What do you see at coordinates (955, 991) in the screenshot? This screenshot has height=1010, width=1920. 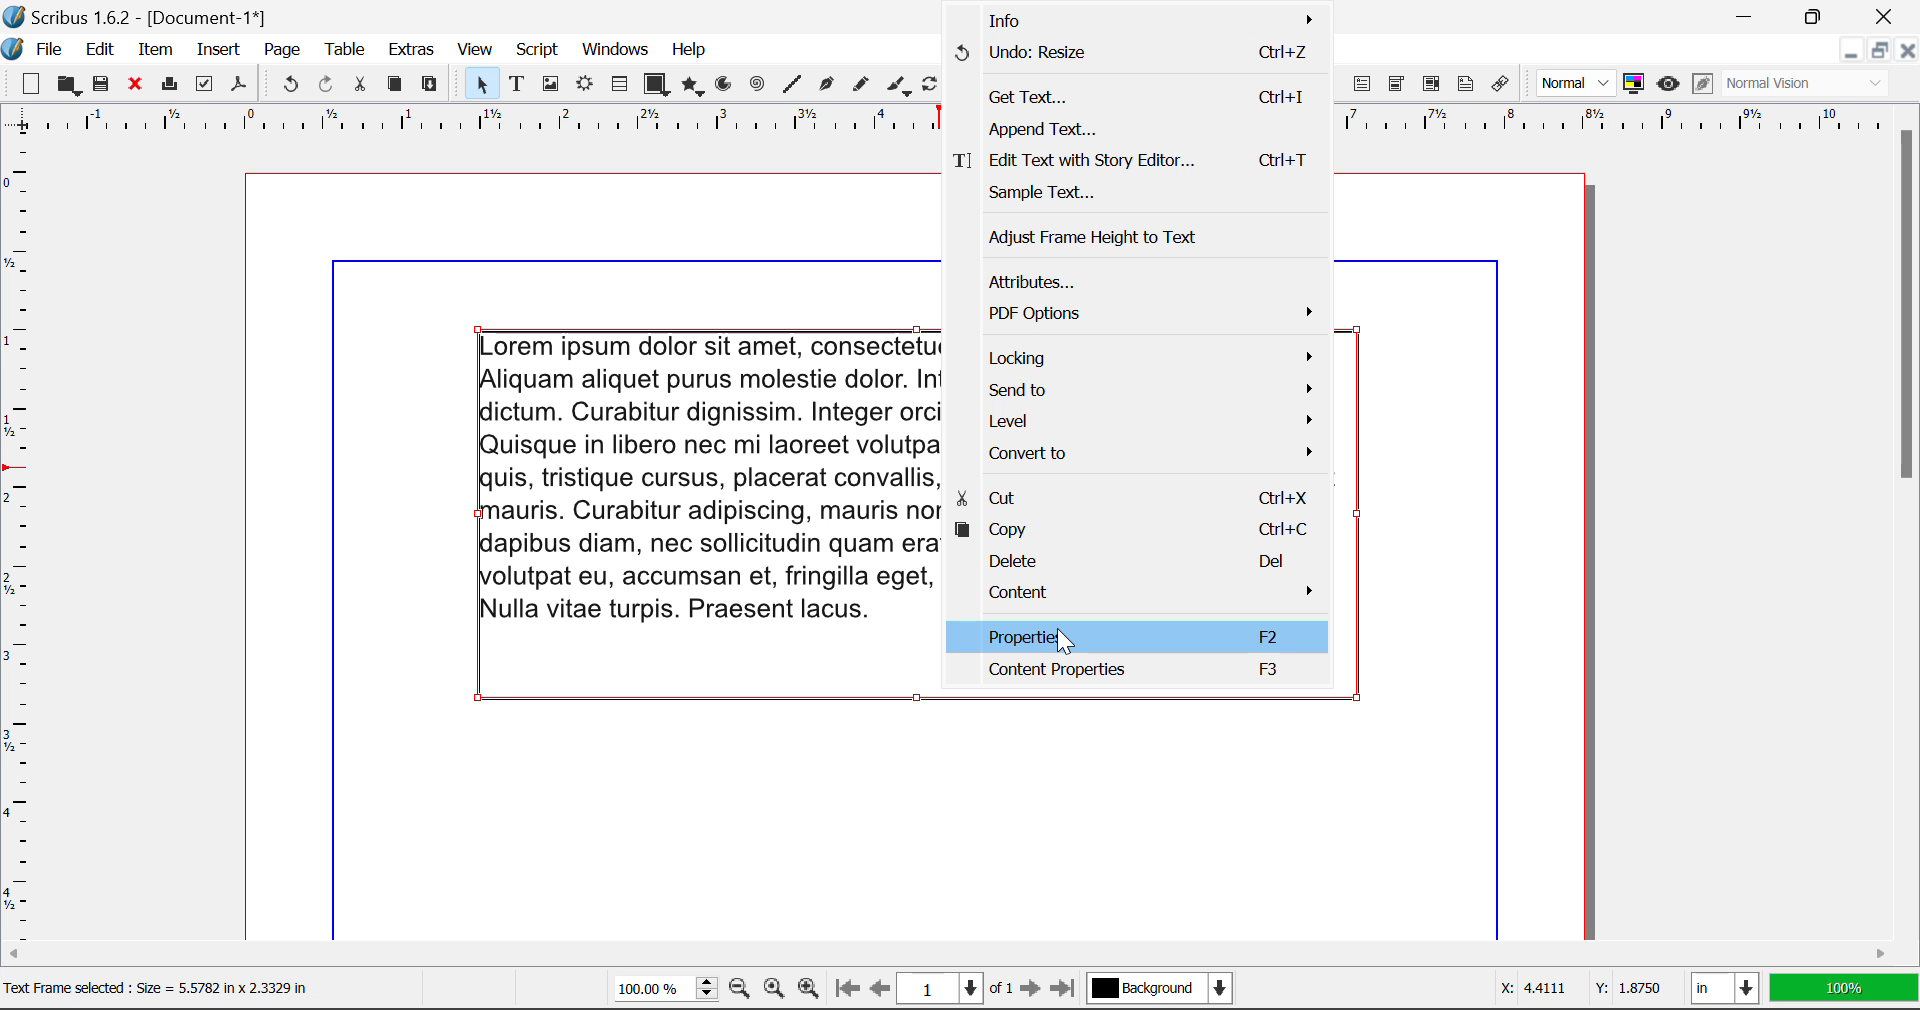 I see `Page 1 of 1` at bounding box center [955, 991].